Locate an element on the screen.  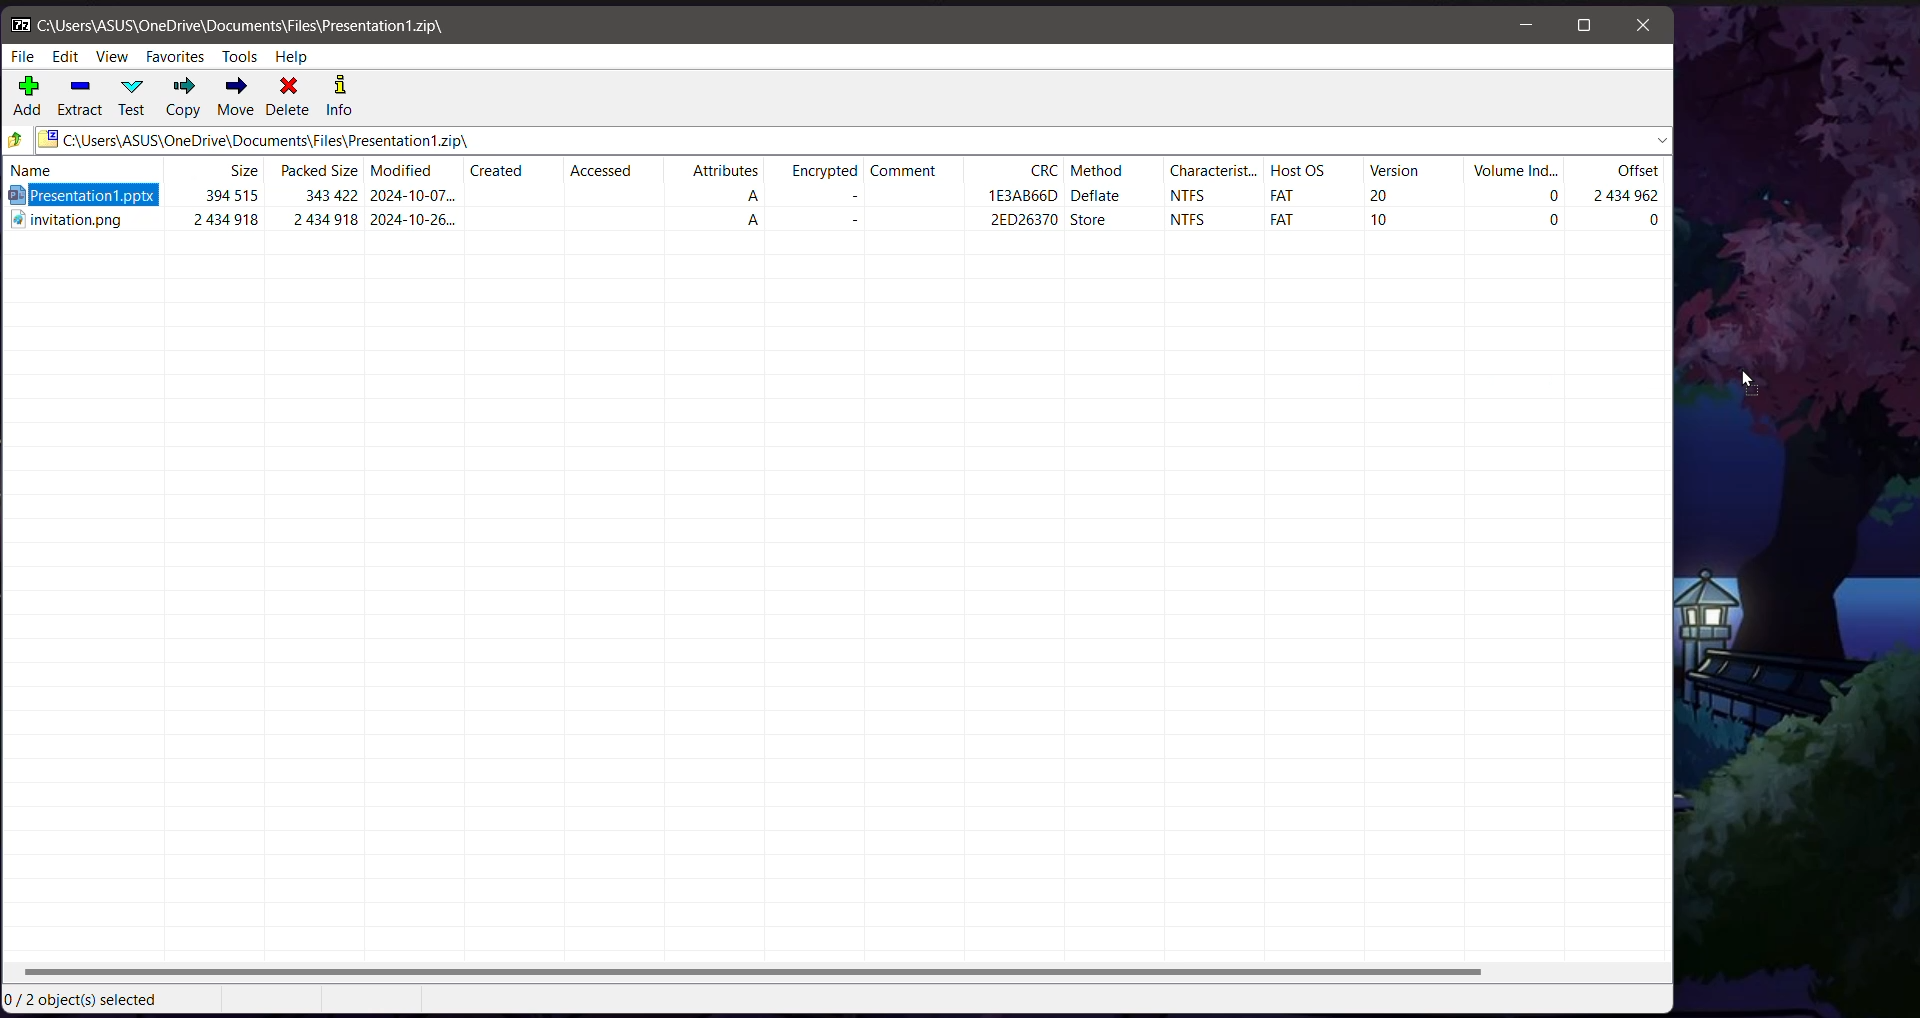
2434918 is located at coordinates (220, 225).